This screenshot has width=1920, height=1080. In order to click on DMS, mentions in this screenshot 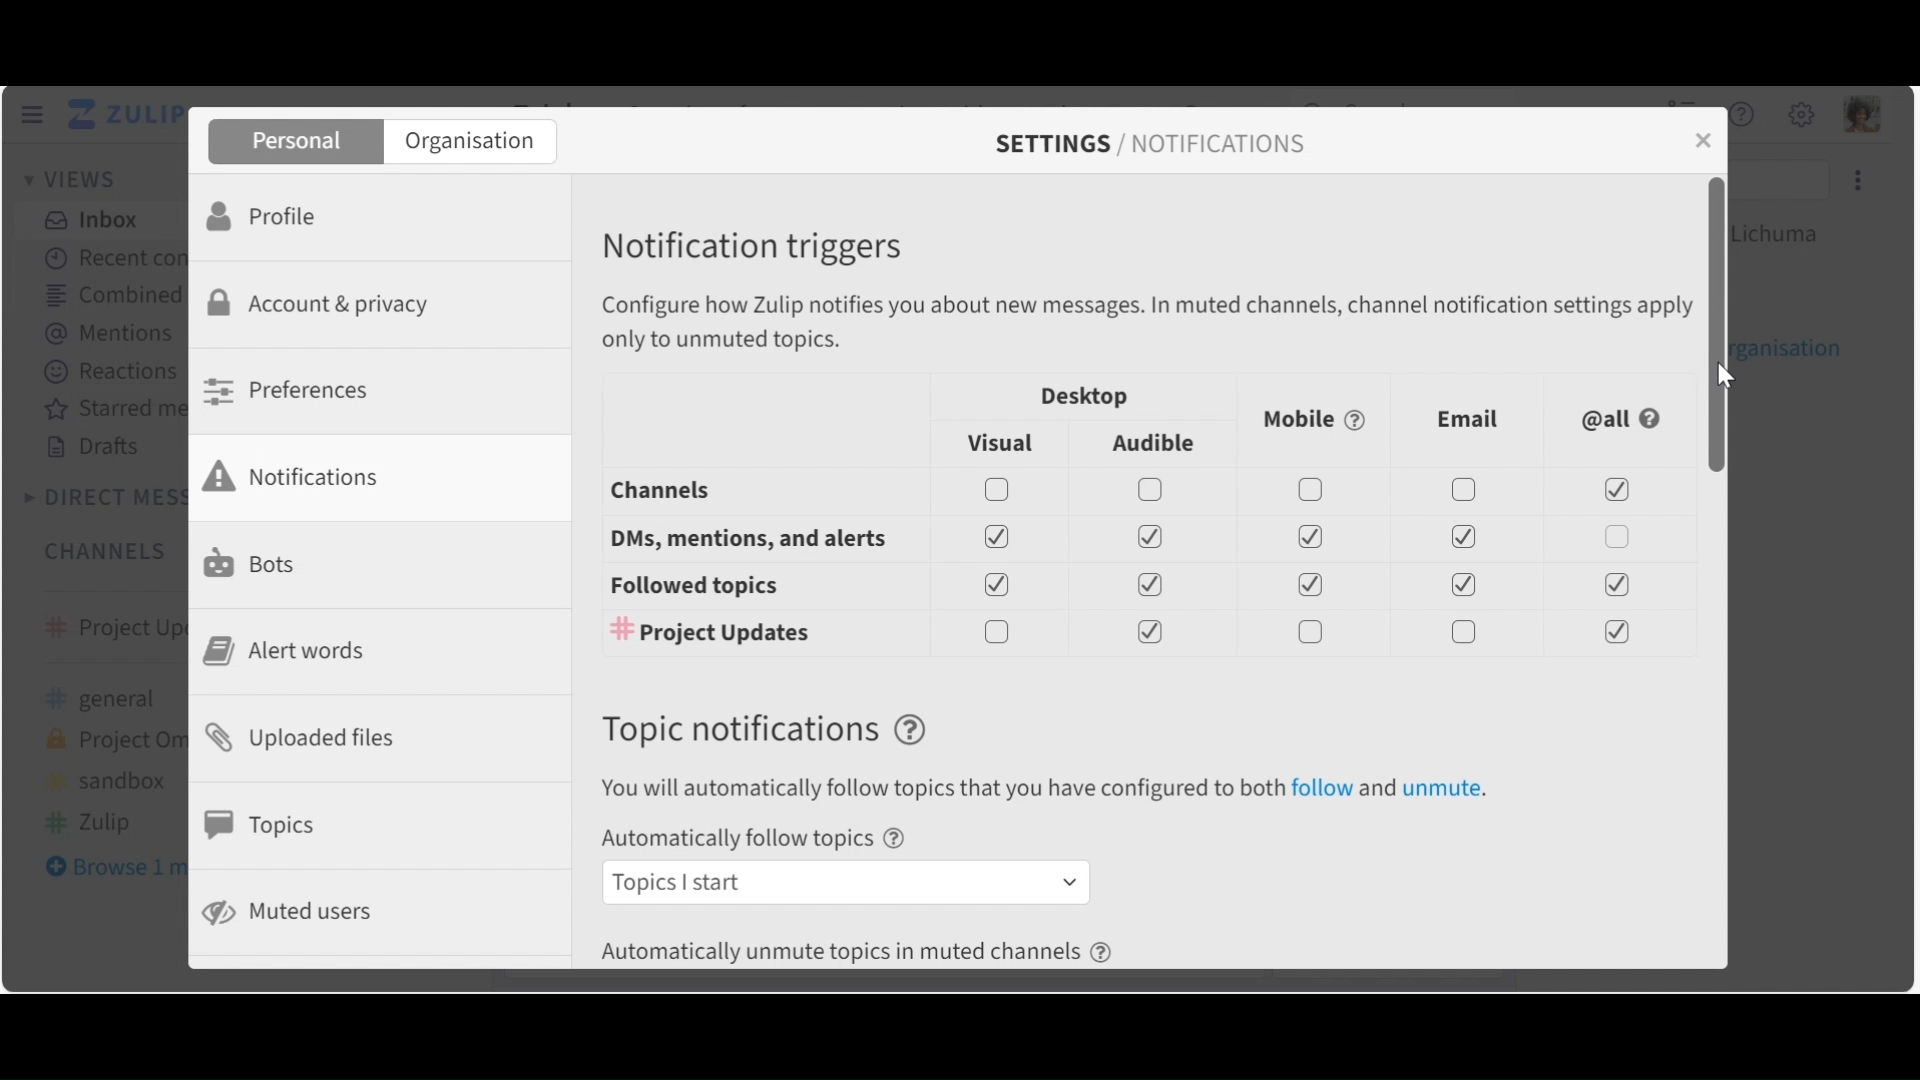, I will do `click(1130, 538)`.